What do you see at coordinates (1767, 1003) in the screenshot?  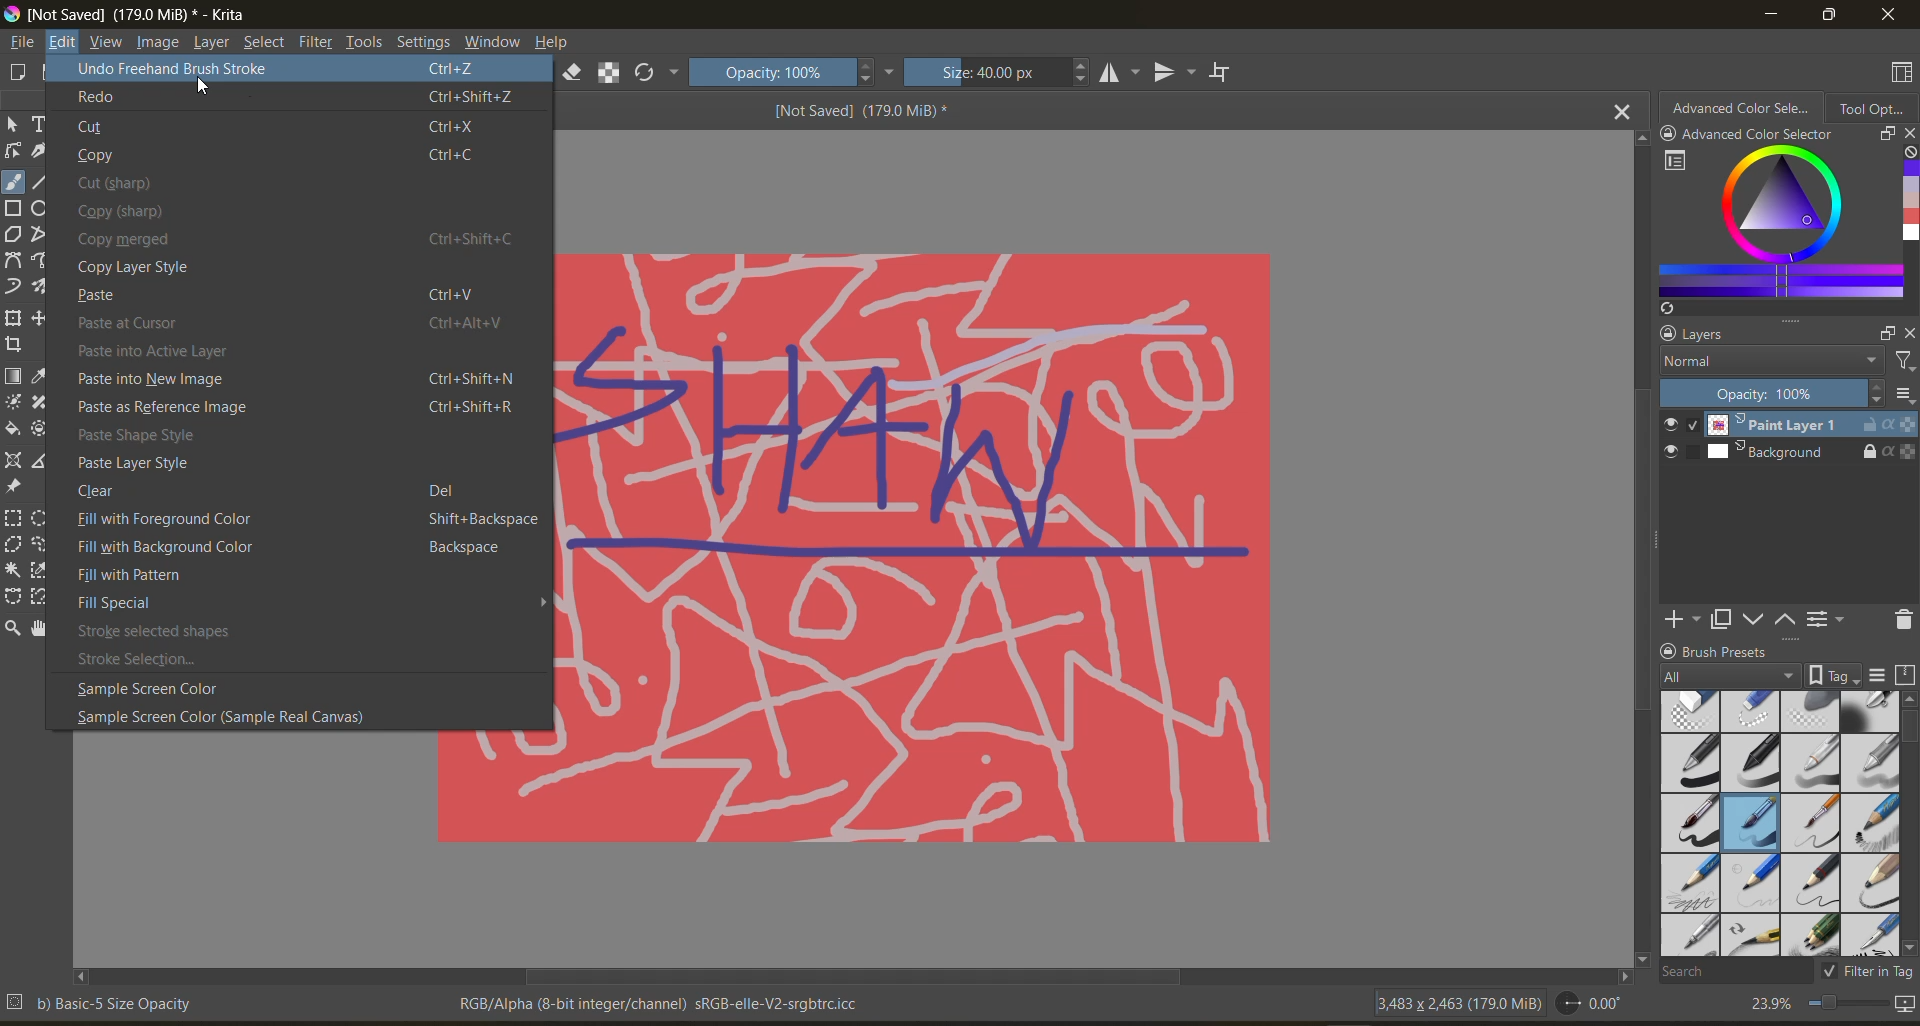 I see `23.9%` at bounding box center [1767, 1003].